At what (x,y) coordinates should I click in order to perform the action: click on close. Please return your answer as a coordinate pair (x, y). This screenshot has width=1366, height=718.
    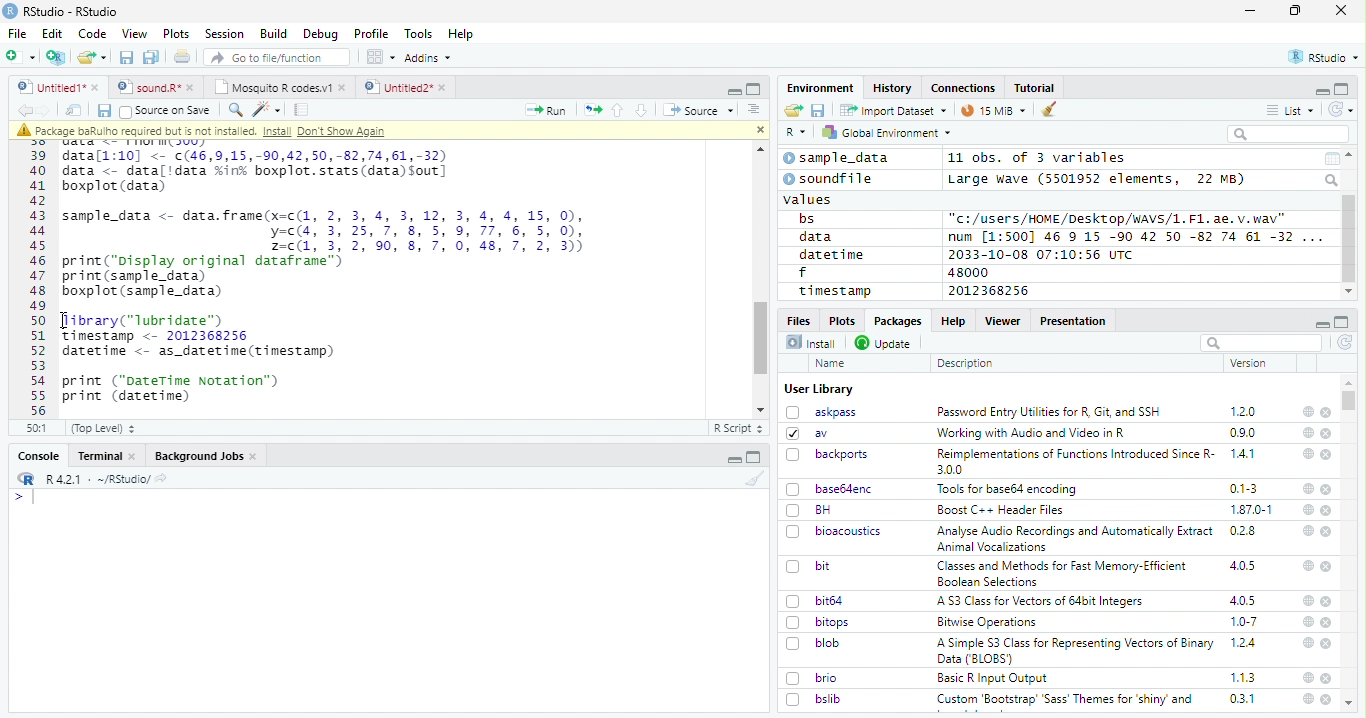
    Looking at the image, I should click on (1327, 566).